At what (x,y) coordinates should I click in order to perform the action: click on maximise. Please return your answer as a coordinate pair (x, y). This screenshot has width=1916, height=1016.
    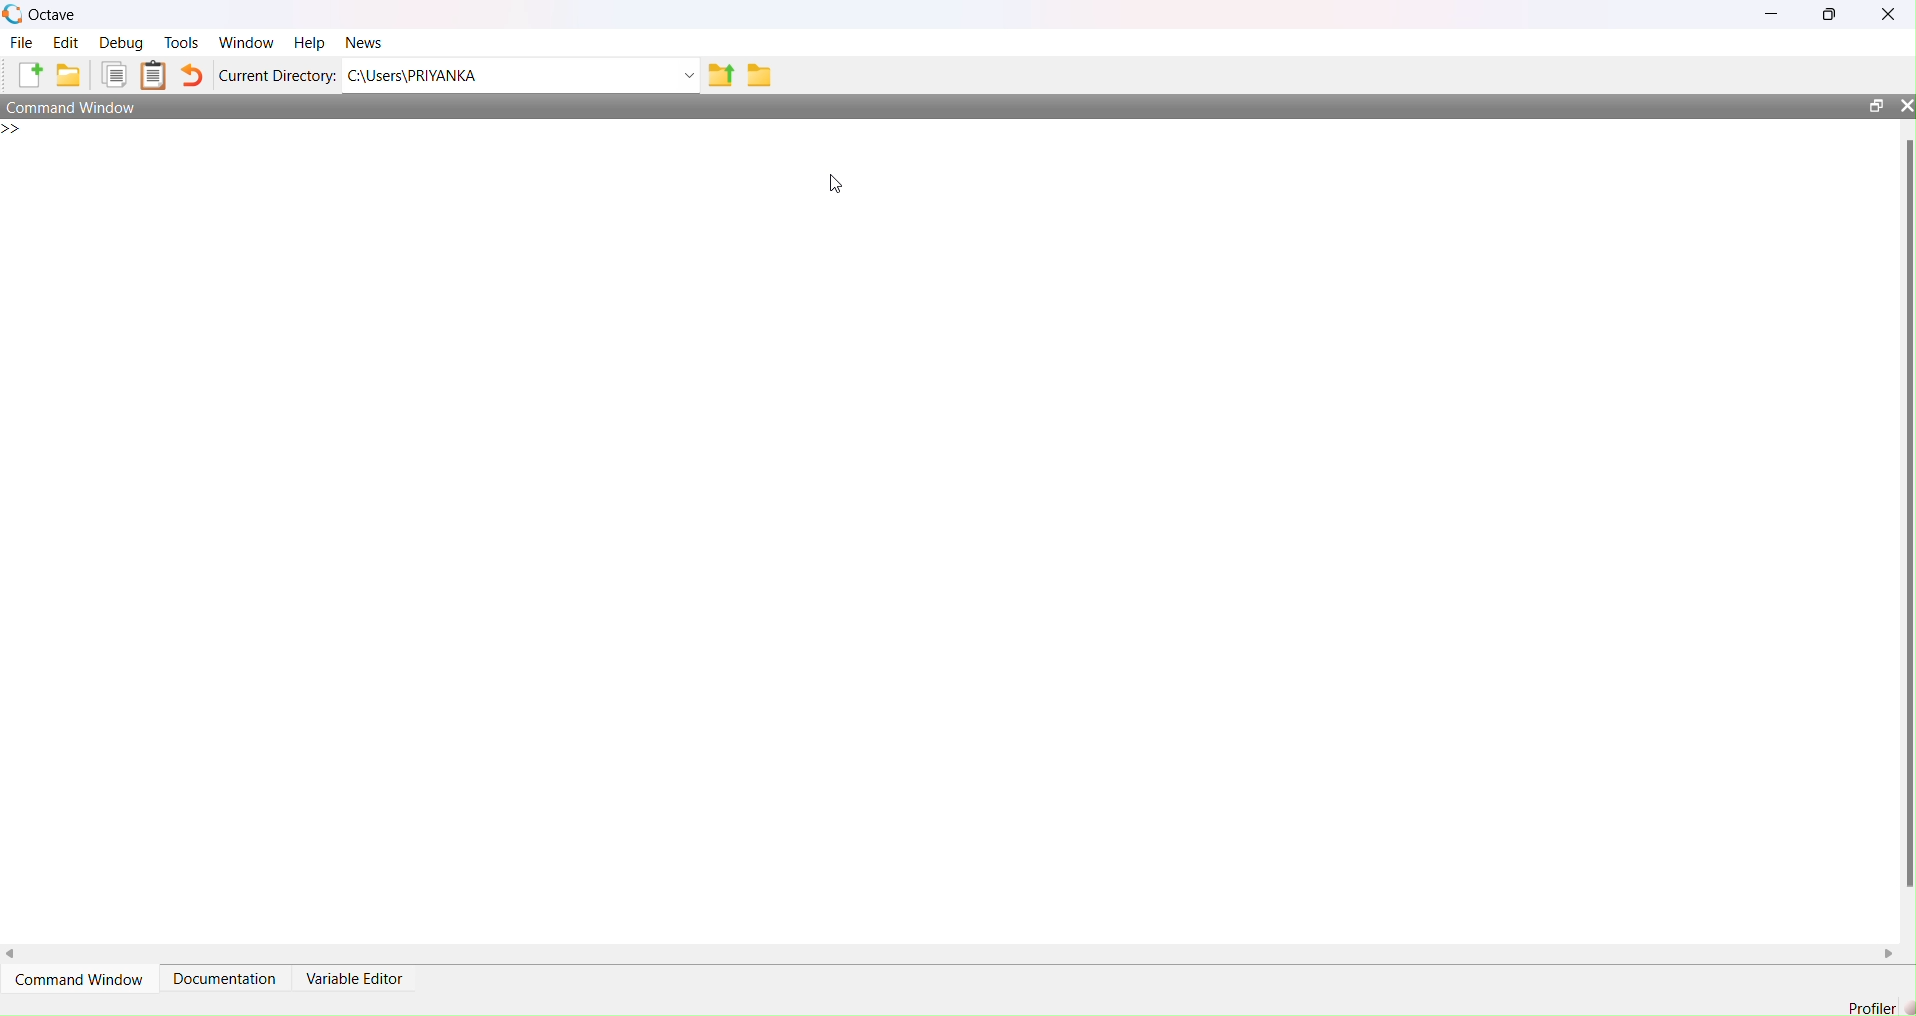
    Looking at the image, I should click on (1837, 16).